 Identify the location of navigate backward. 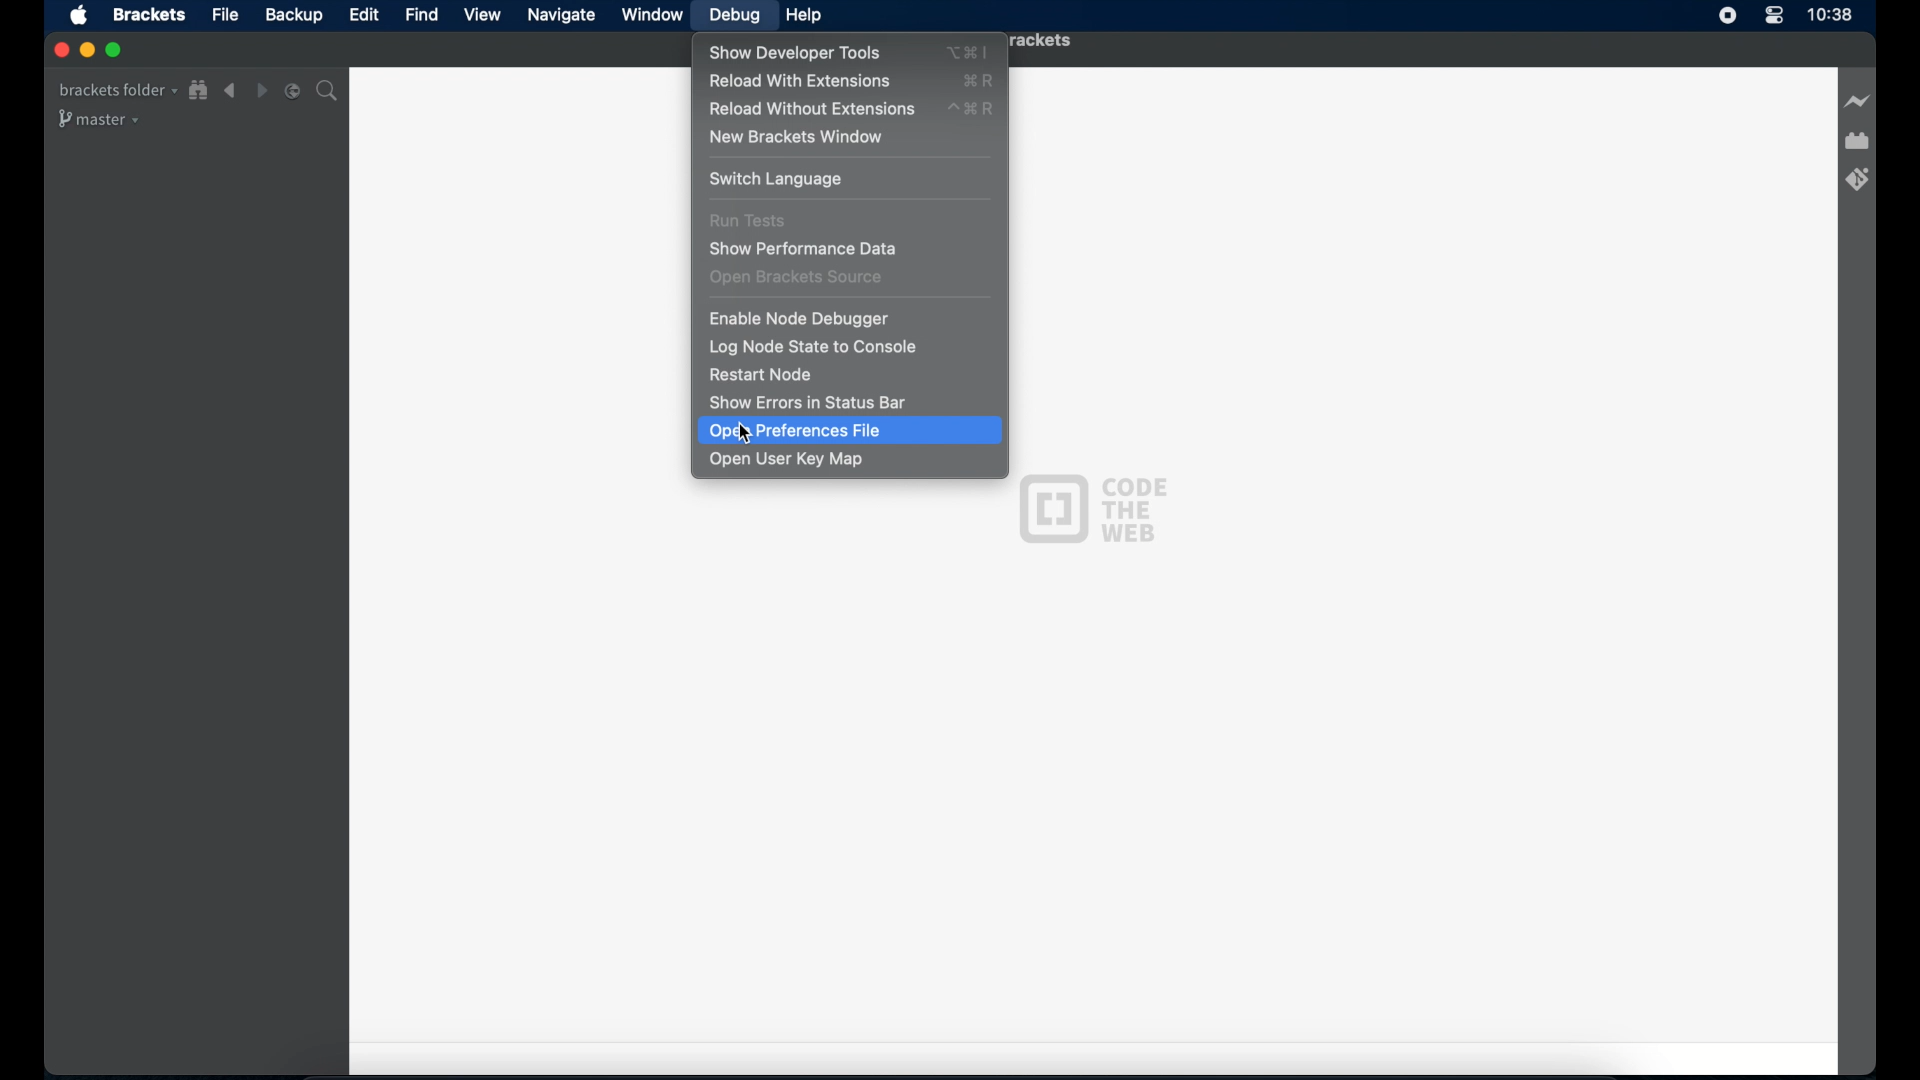
(230, 91).